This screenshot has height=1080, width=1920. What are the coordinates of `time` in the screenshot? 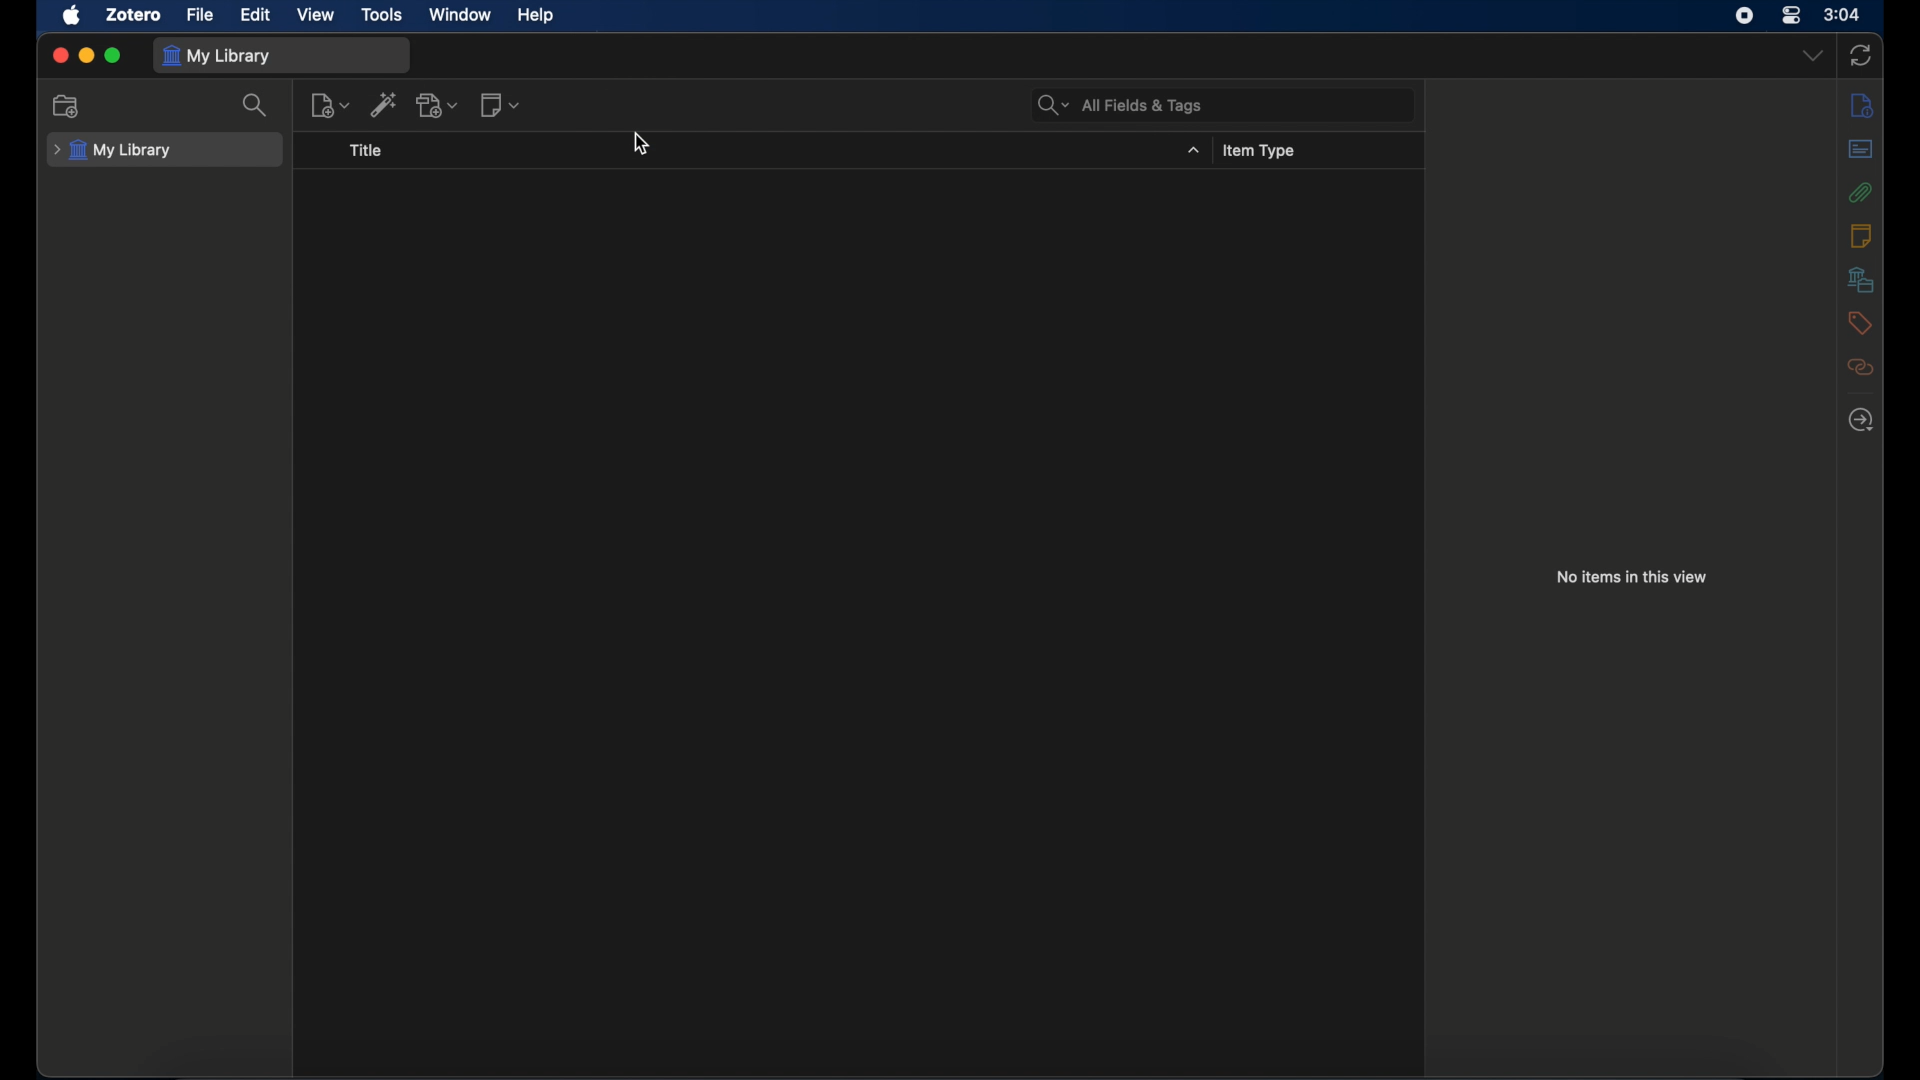 It's located at (1842, 13).